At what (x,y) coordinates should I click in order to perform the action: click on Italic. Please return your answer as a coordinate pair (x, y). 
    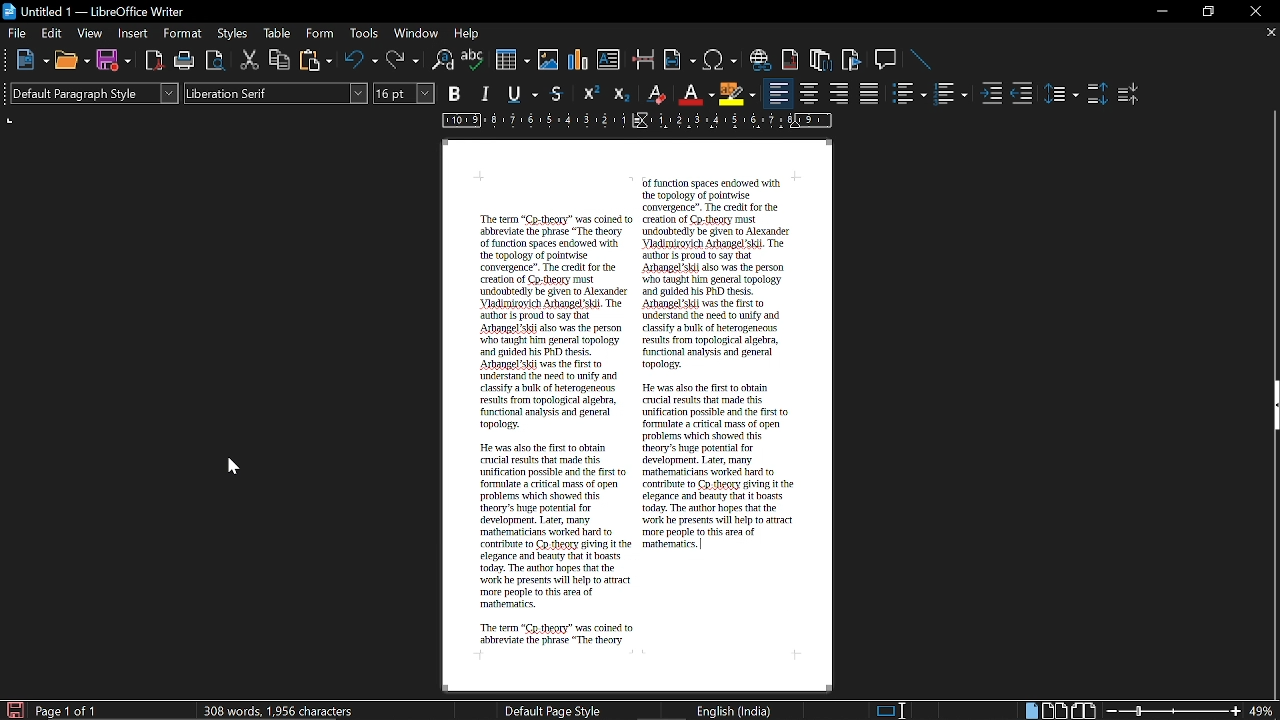
    Looking at the image, I should click on (486, 94).